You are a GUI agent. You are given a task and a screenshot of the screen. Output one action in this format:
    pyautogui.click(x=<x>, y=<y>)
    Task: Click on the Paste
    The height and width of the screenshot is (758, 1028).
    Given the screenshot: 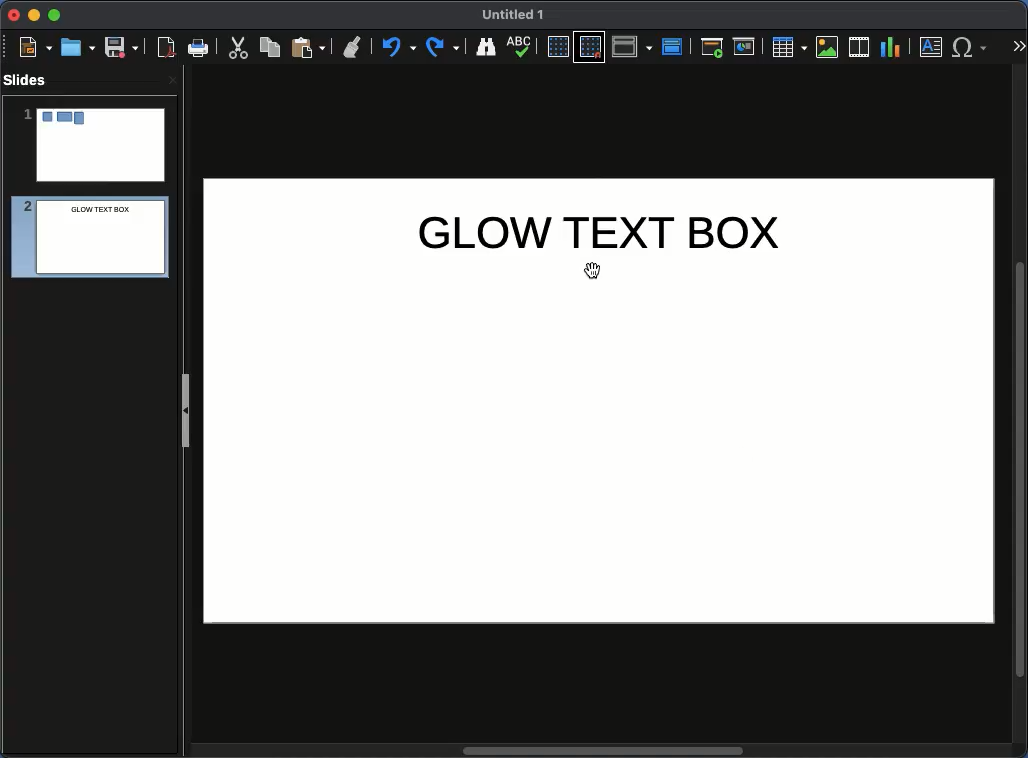 What is the action you would take?
    pyautogui.click(x=308, y=46)
    